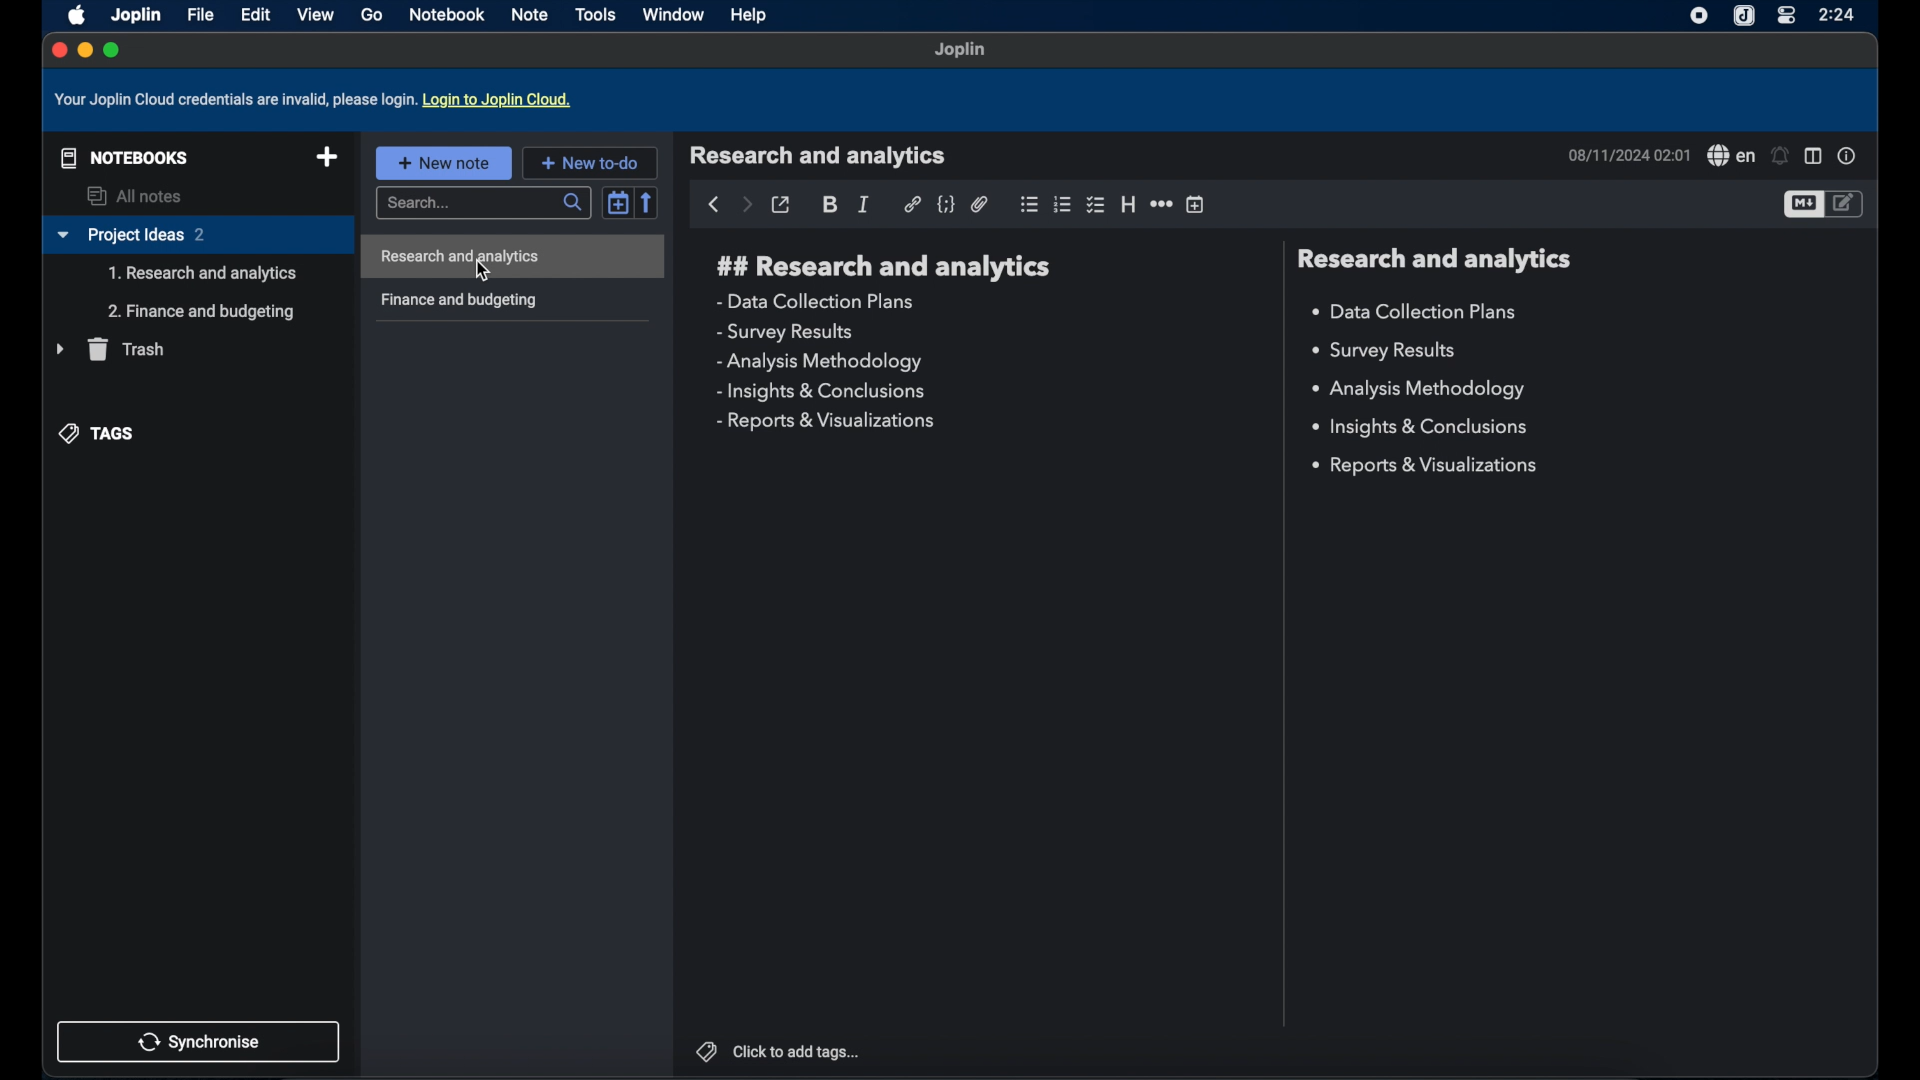 This screenshot has height=1080, width=1920. What do you see at coordinates (1839, 14) in the screenshot?
I see `2:24` at bounding box center [1839, 14].